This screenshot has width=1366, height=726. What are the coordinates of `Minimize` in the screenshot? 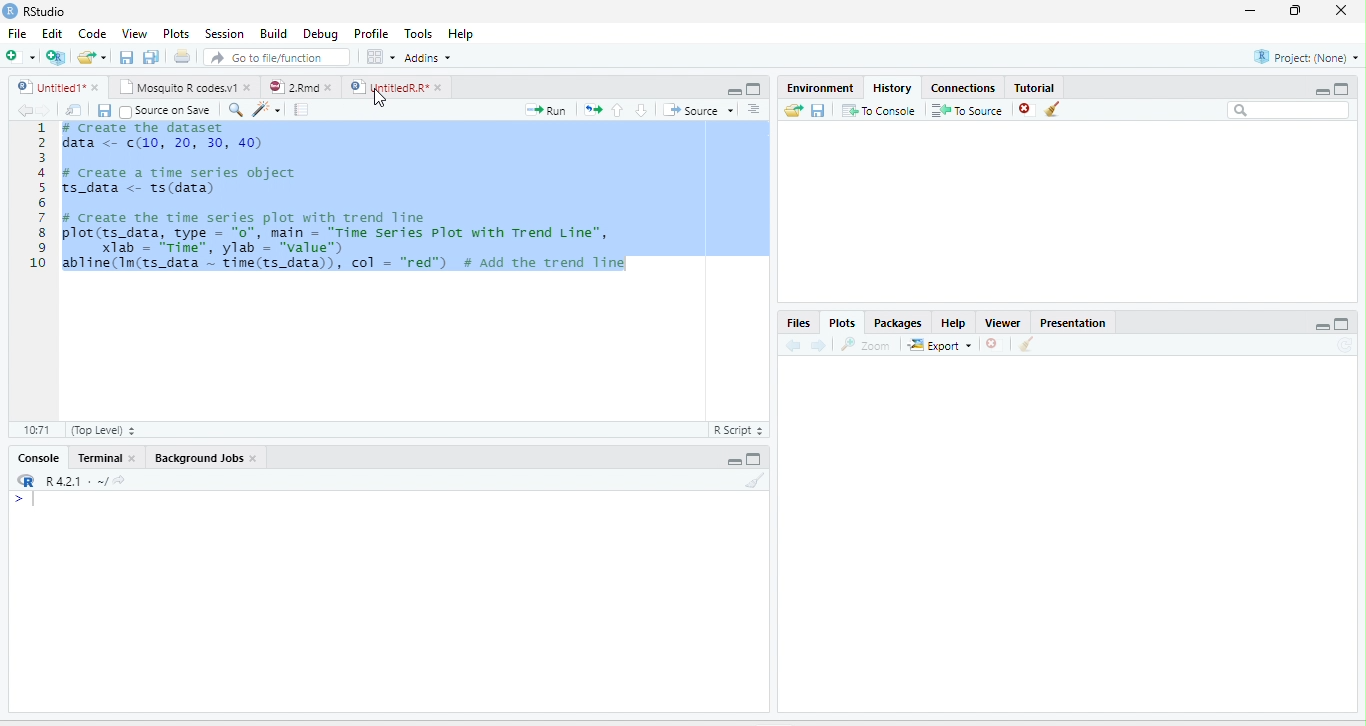 It's located at (732, 462).